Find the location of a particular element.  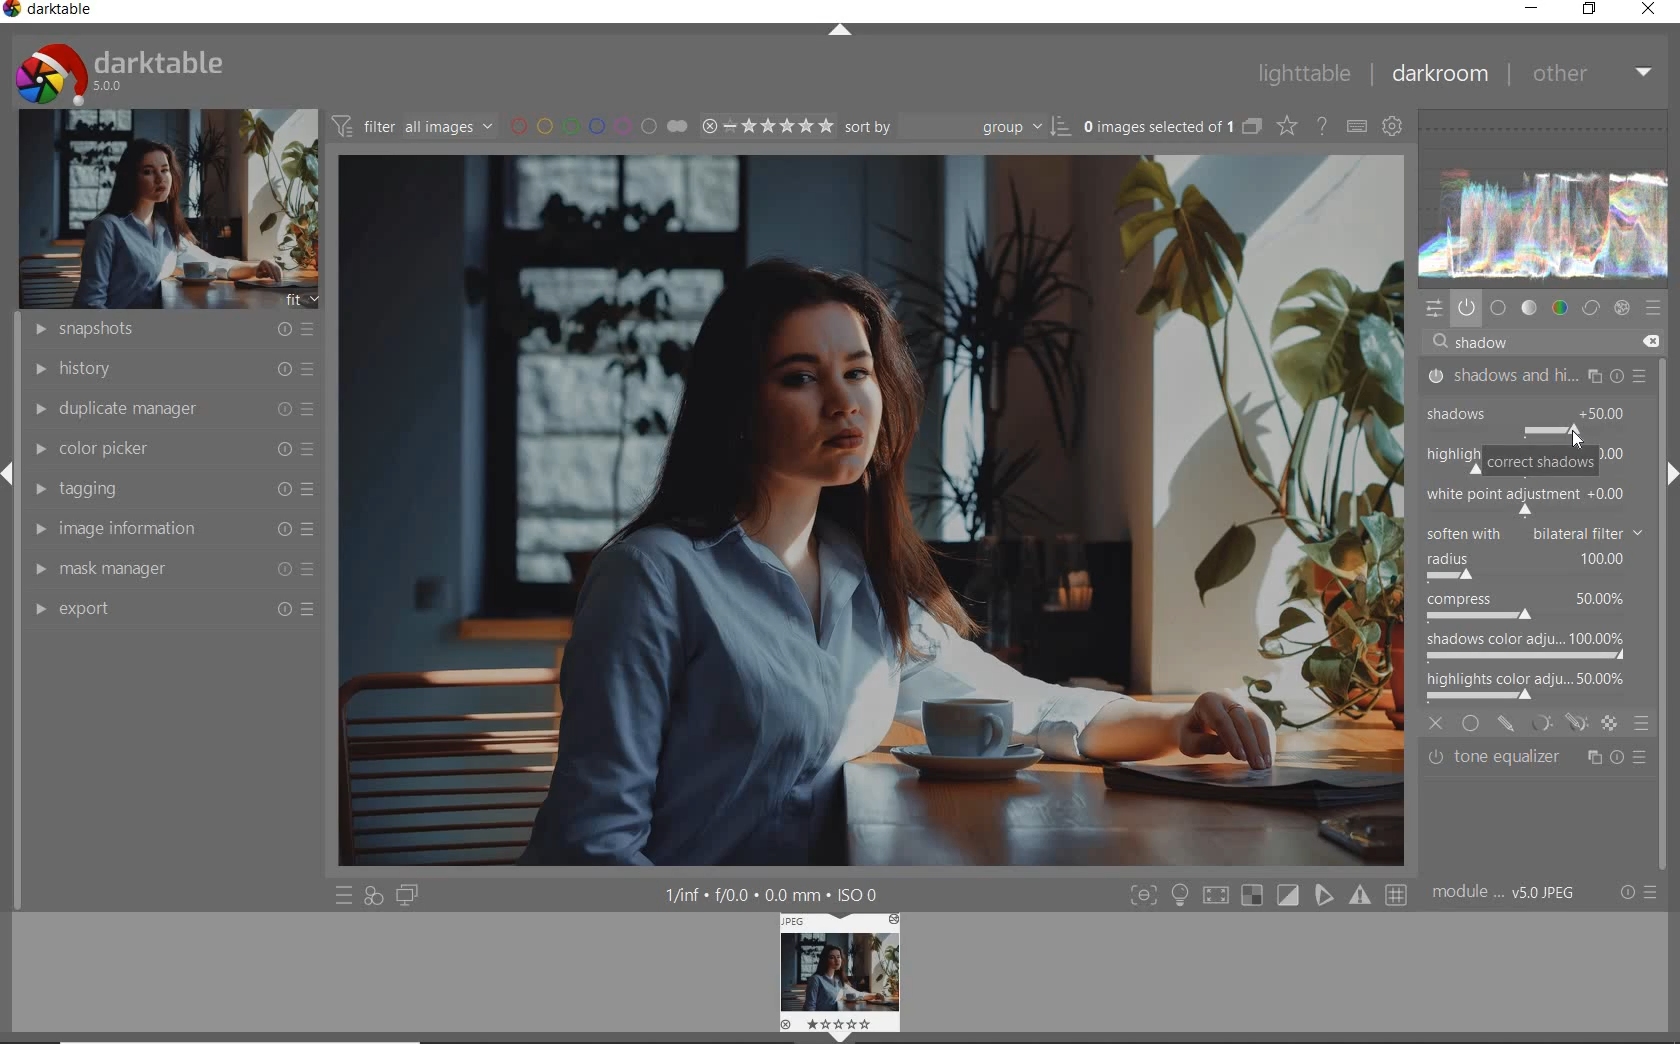

filter all images is located at coordinates (412, 125).